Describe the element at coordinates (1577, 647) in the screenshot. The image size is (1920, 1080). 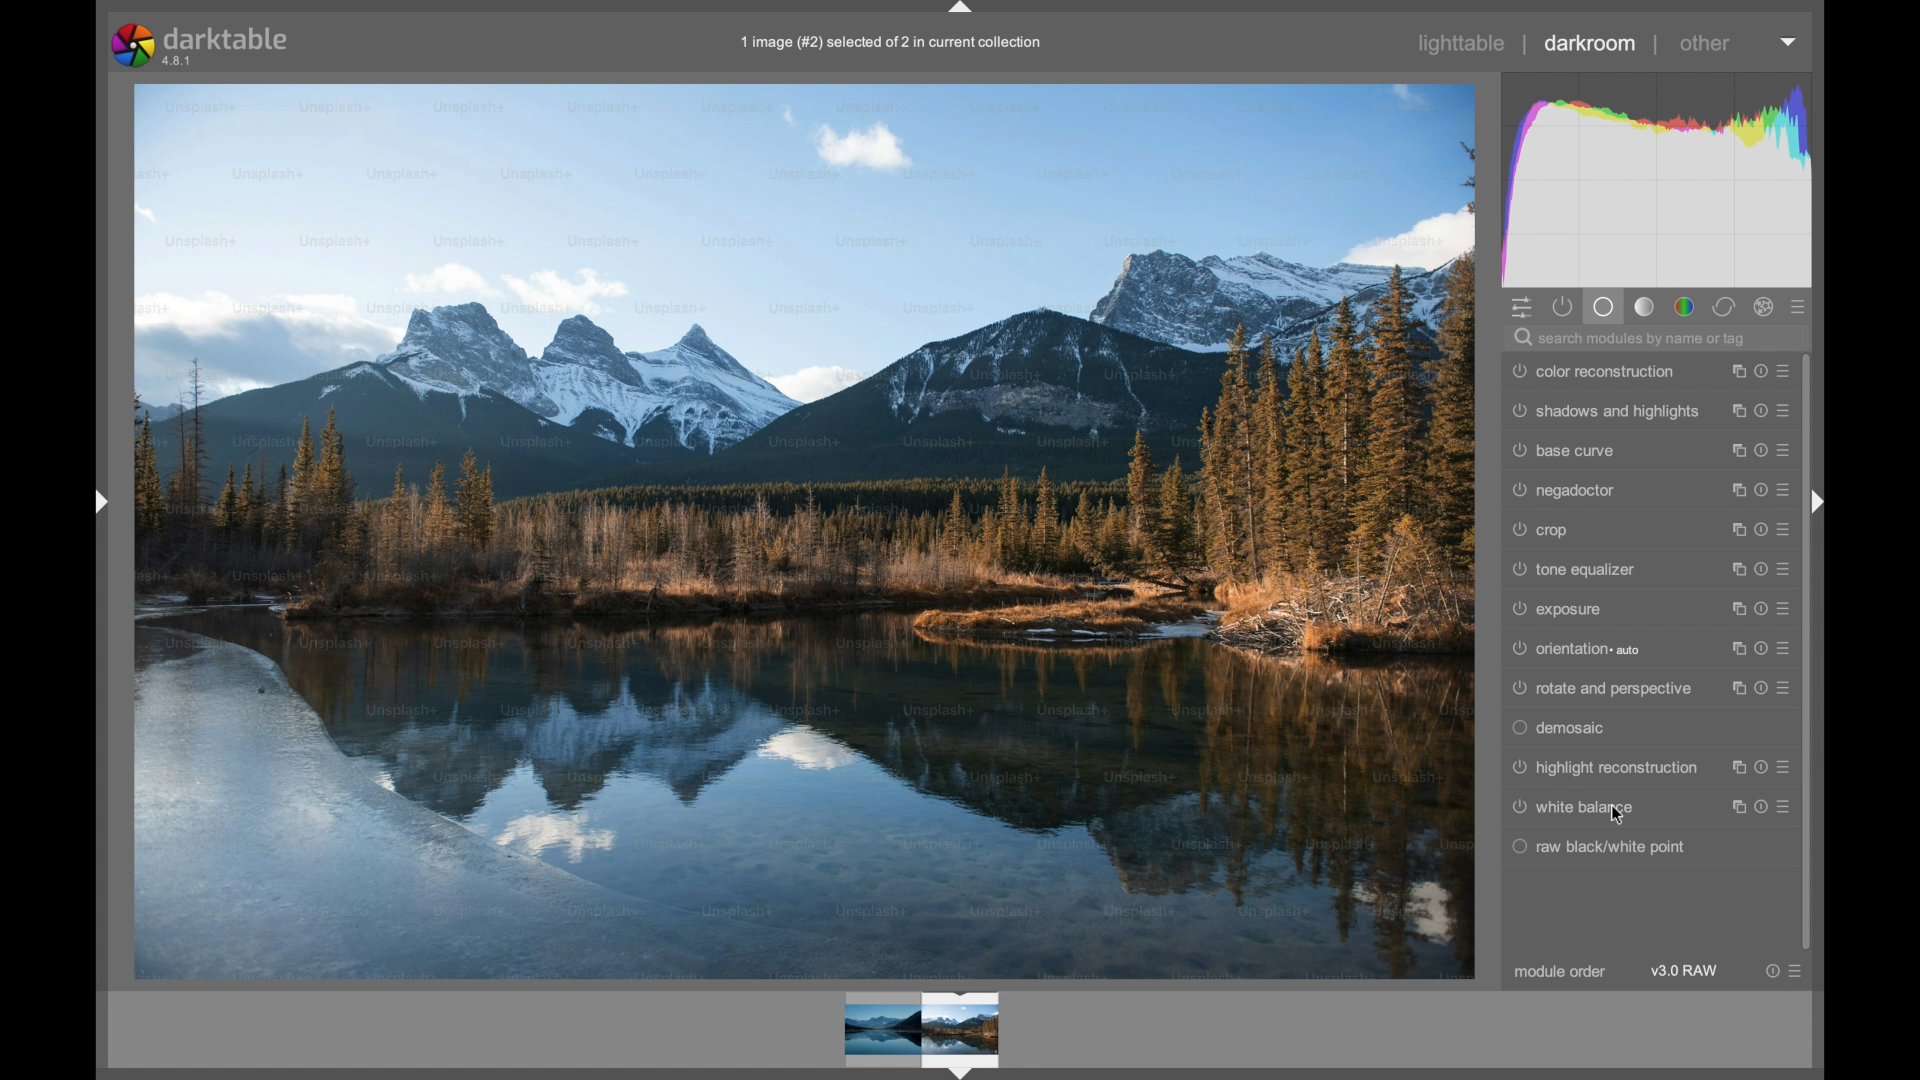
I see `orientation auto` at that location.